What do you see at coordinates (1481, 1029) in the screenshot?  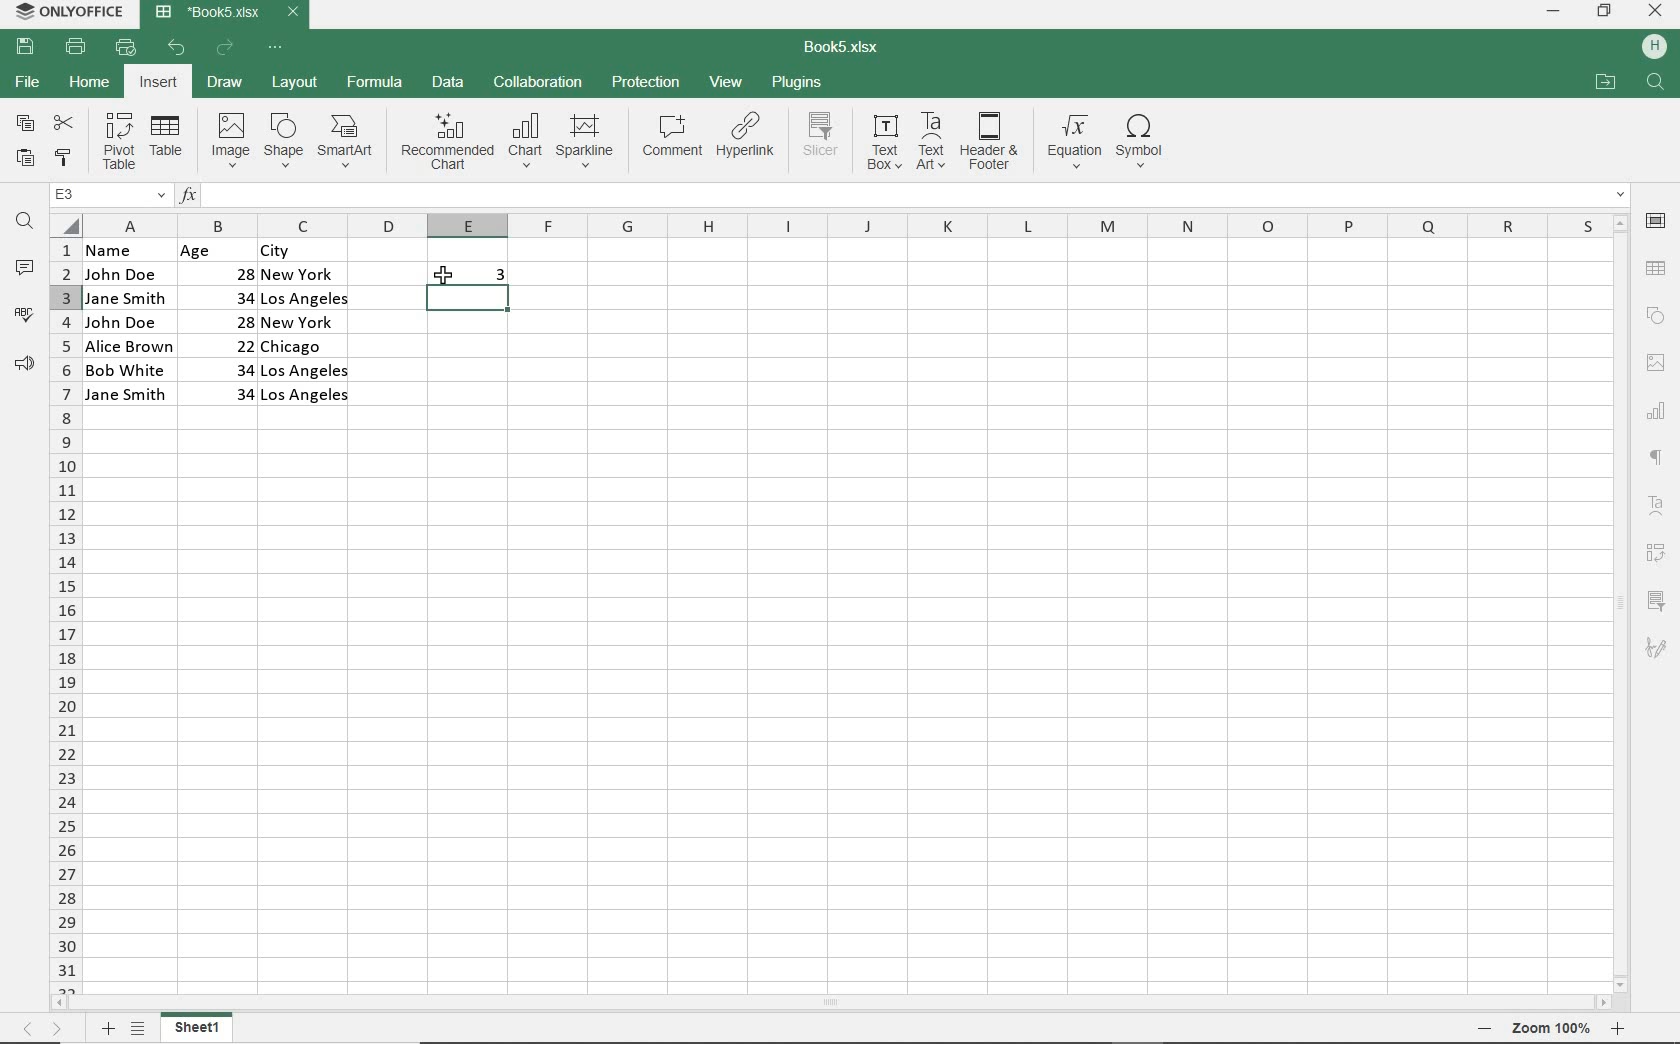 I see `zoom out` at bounding box center [1481, 1029].